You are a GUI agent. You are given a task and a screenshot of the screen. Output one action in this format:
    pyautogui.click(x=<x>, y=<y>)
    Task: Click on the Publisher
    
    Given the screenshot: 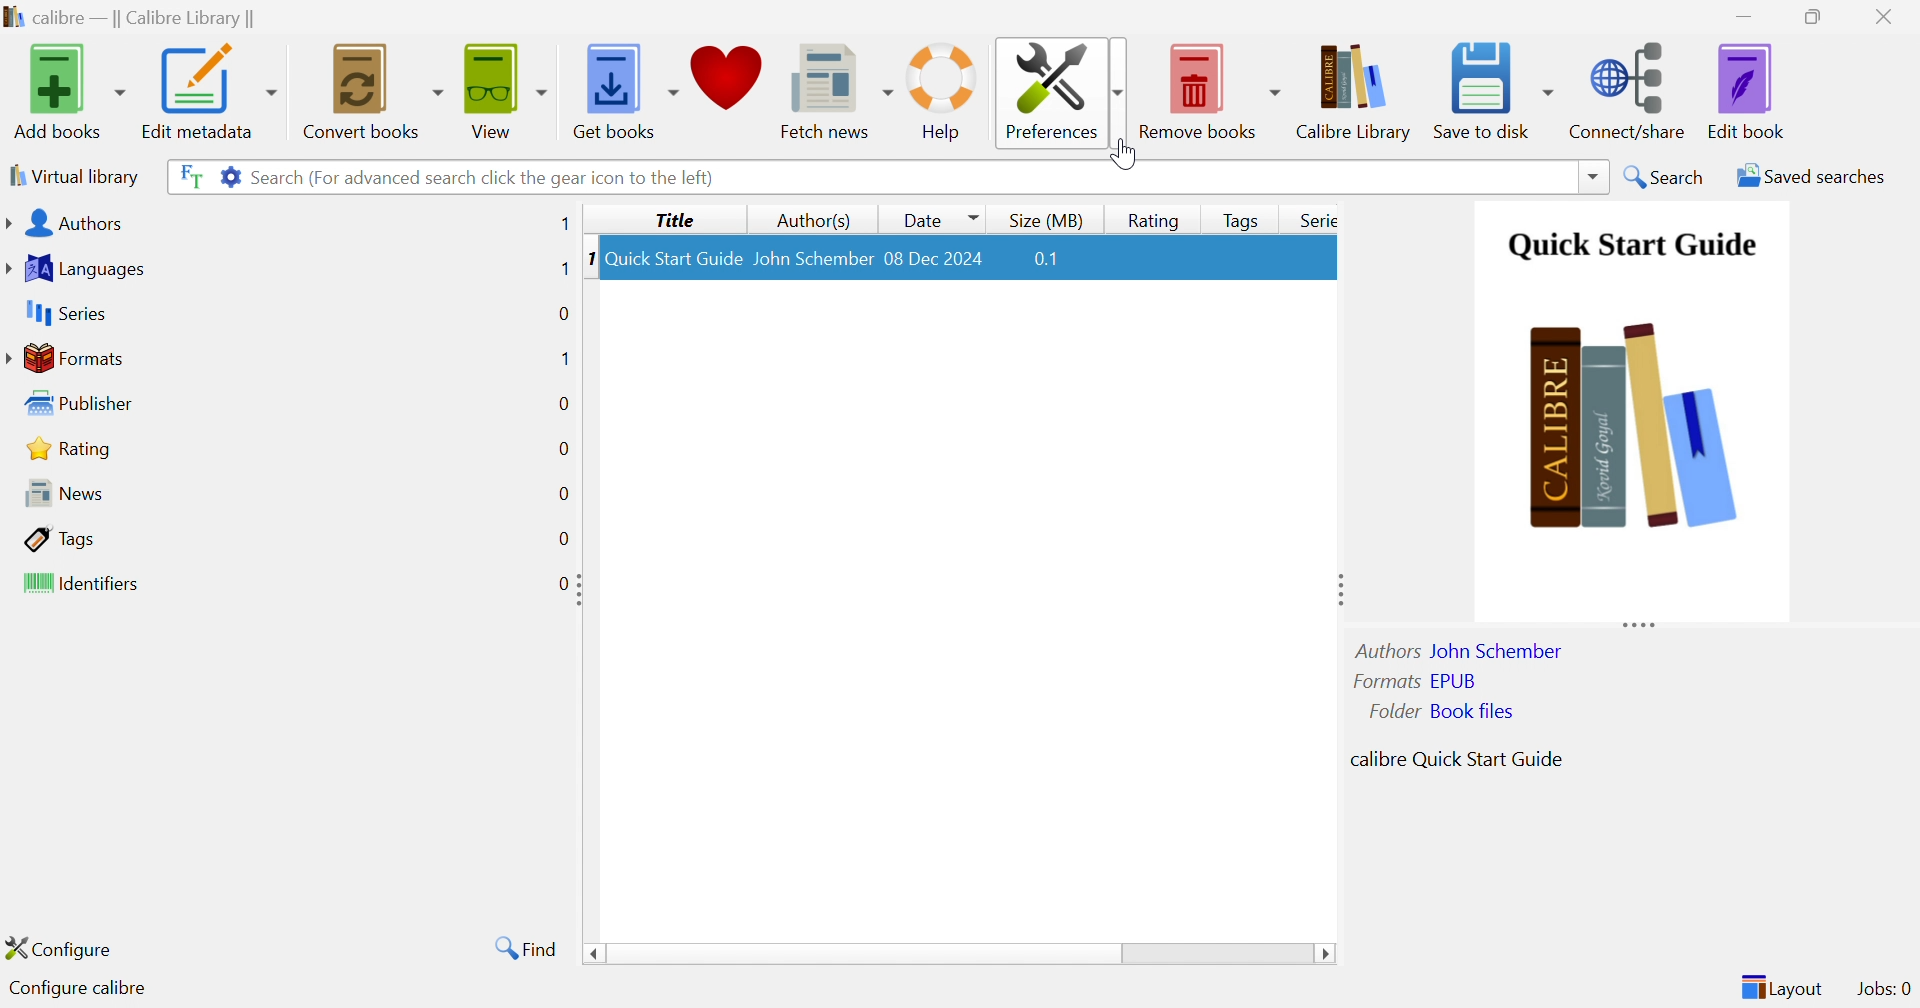 What is the action you would take?
    pyautogui.click(x=84, y=404)
    